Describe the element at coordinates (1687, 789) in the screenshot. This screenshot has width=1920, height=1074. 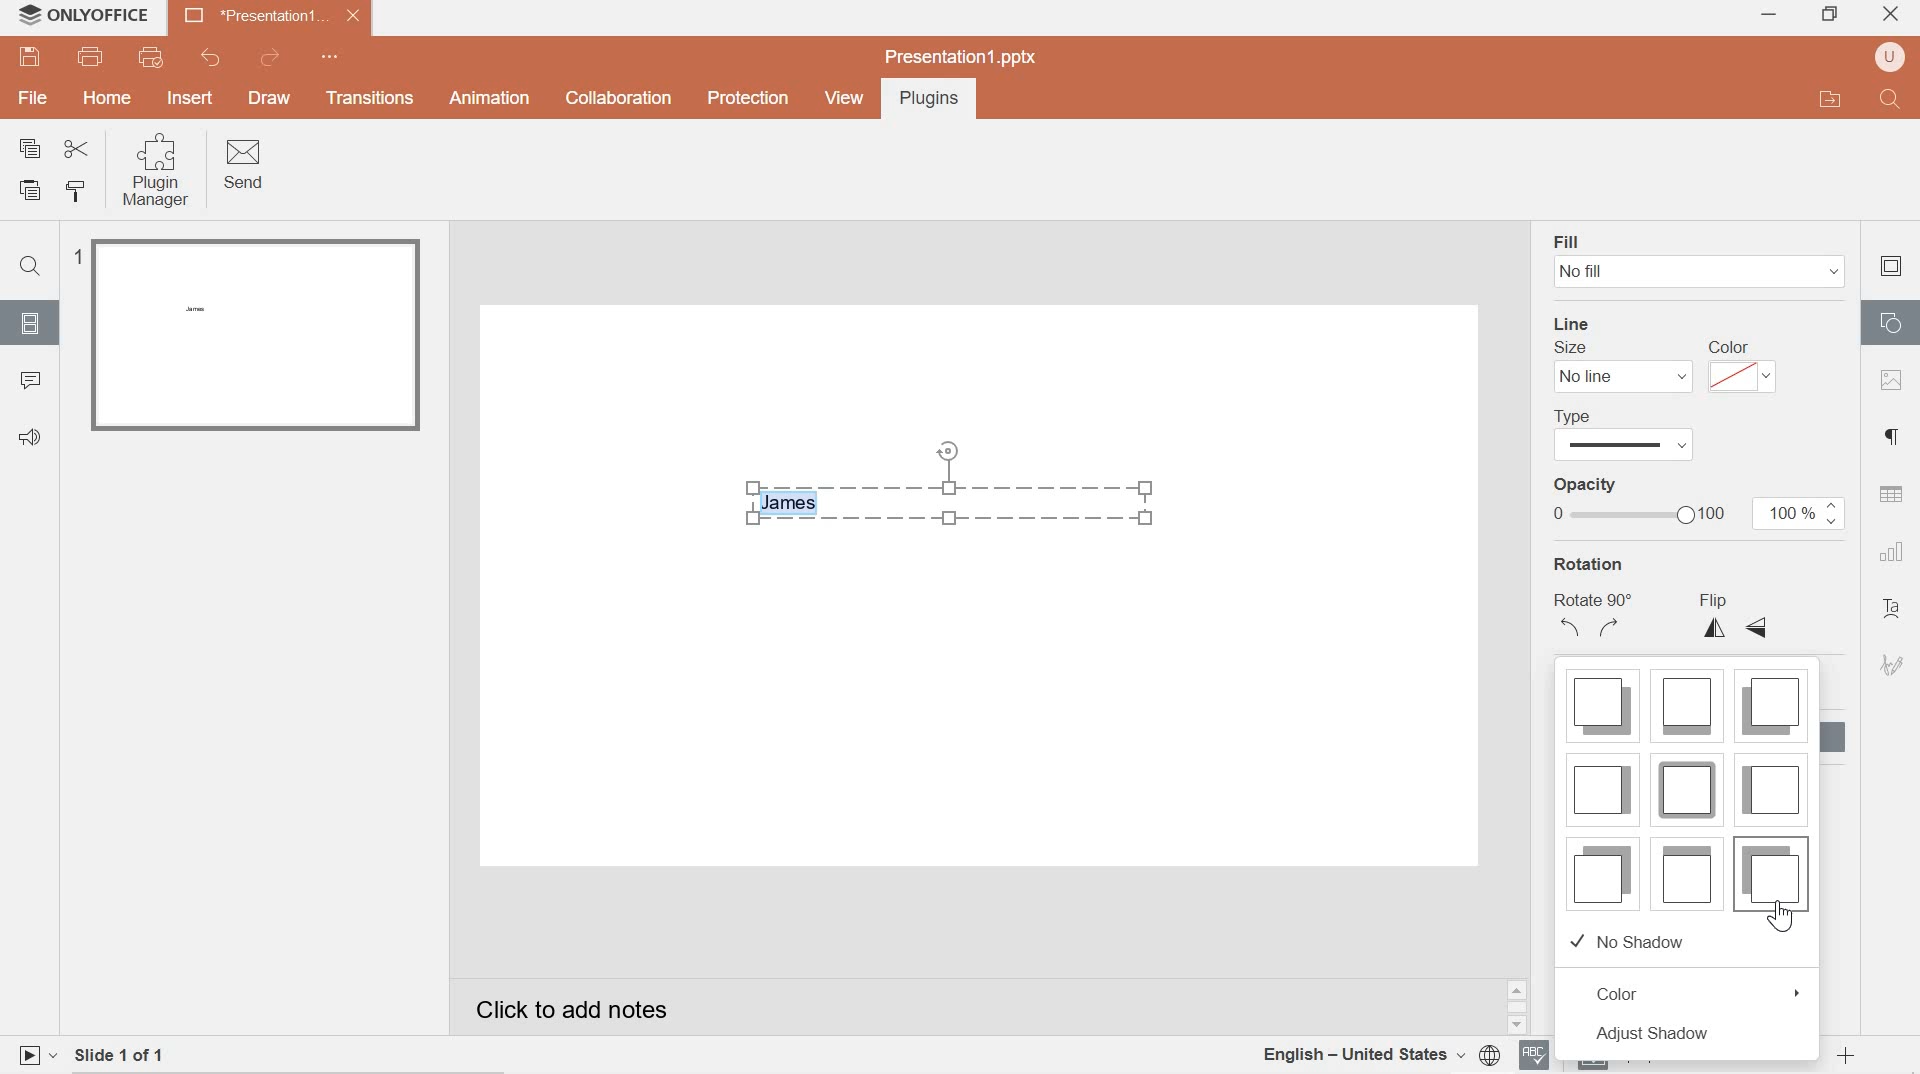
I see `shadow style` at that location.